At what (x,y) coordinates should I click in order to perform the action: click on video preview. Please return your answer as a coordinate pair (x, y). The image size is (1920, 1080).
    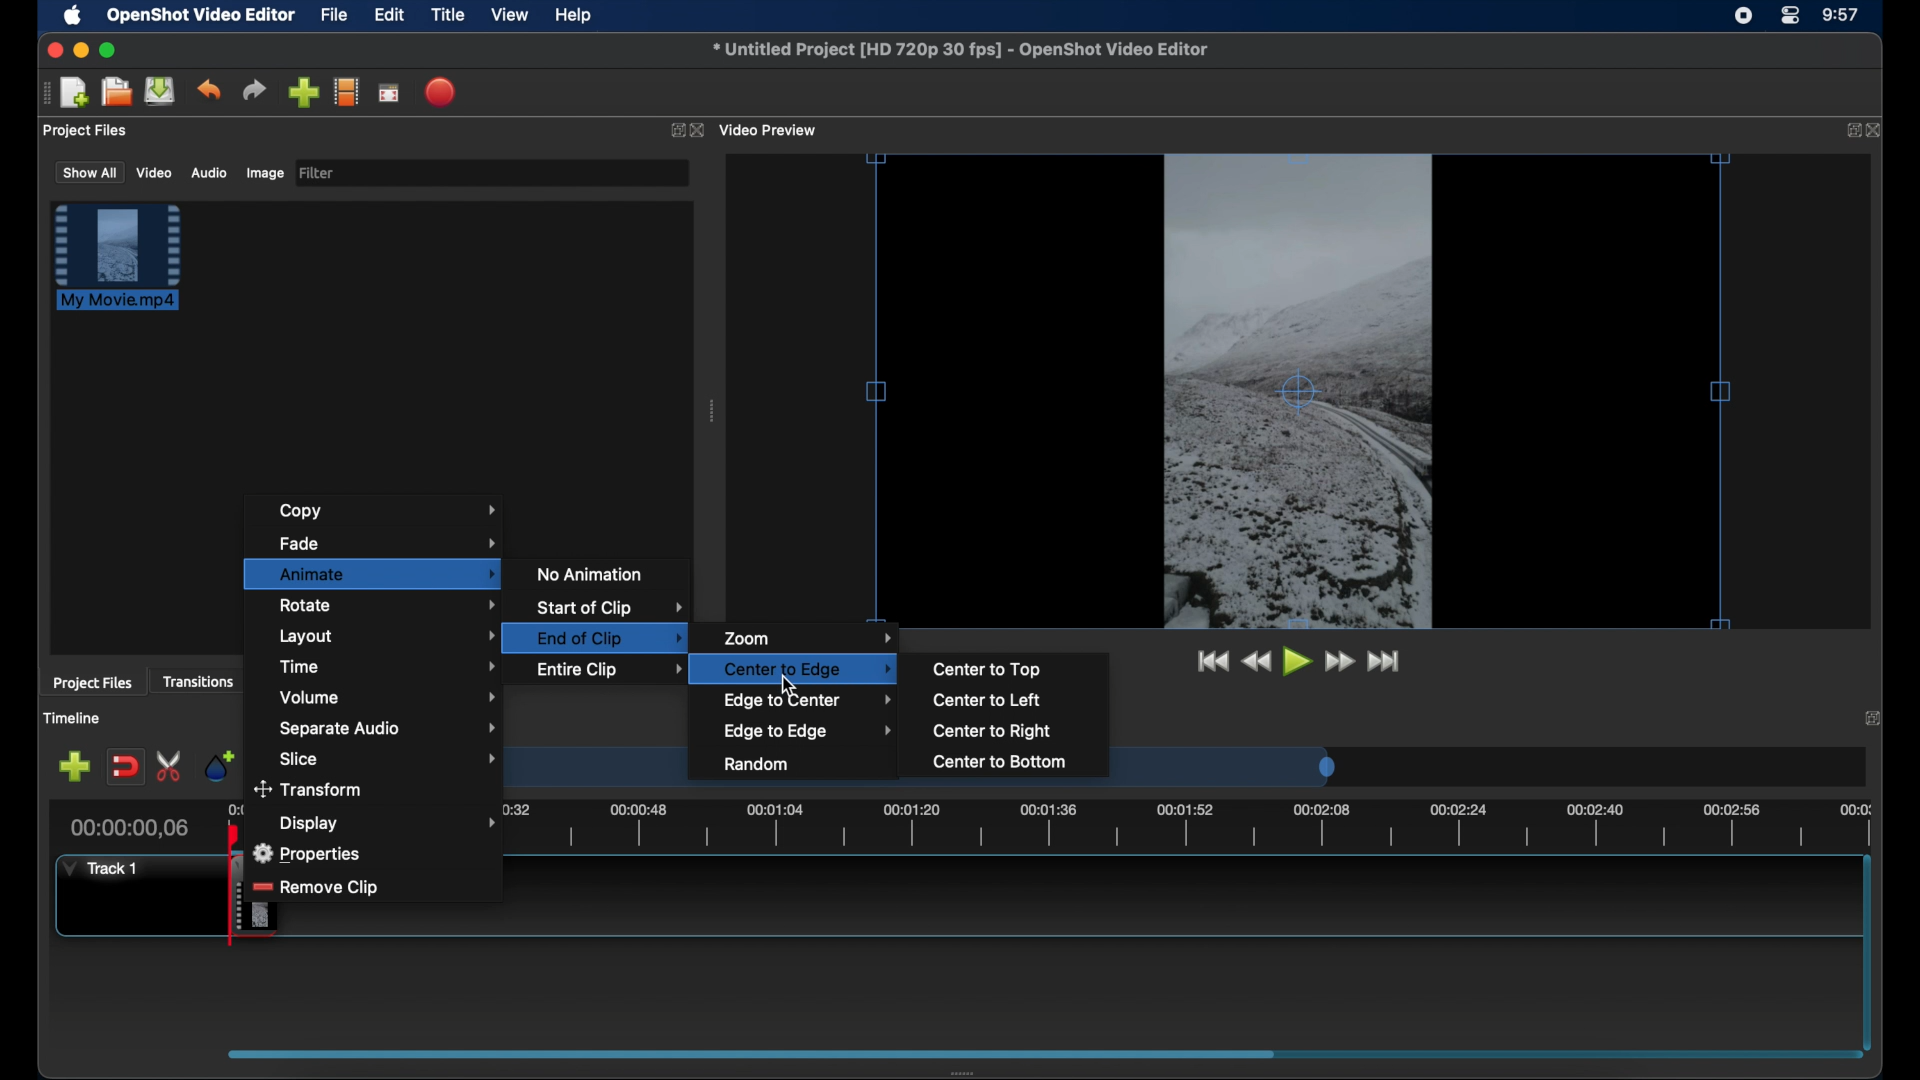
    Looking at the image, I should click on (1299, 393).